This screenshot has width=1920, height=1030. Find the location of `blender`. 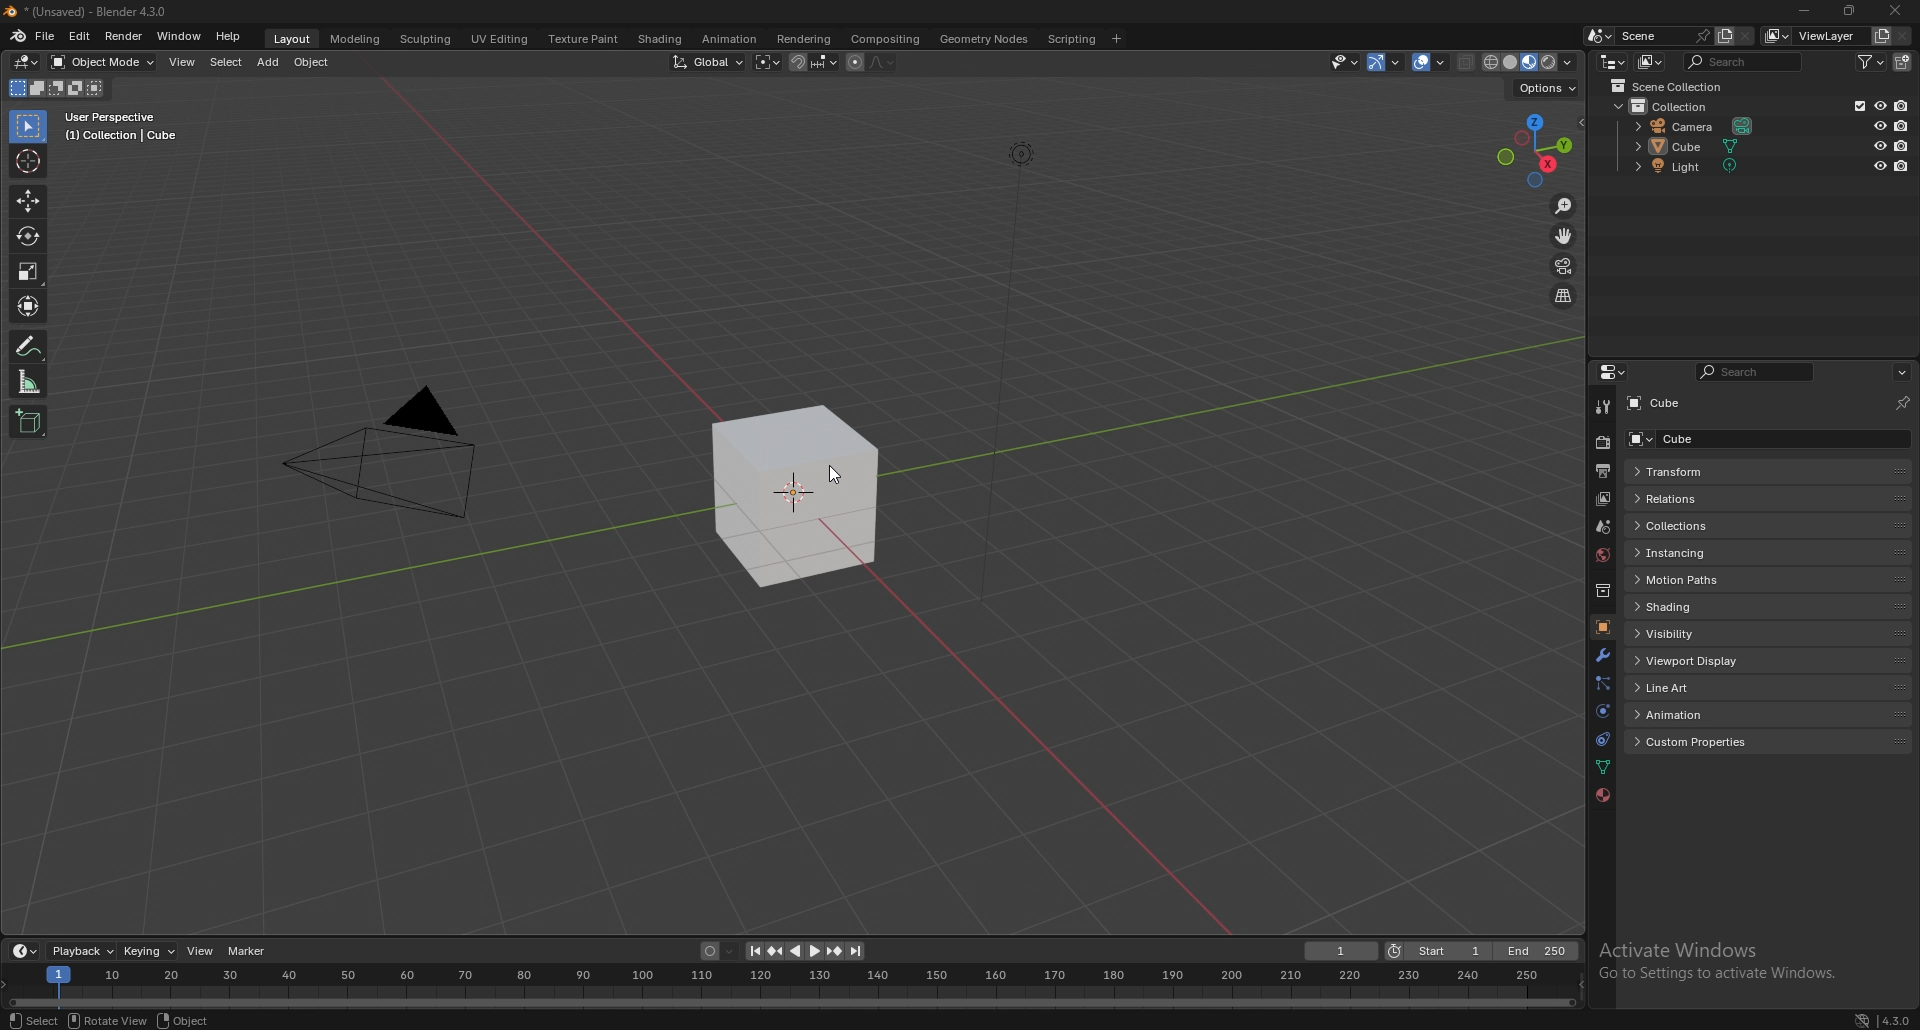

blender is located at coordinates (18, 34).